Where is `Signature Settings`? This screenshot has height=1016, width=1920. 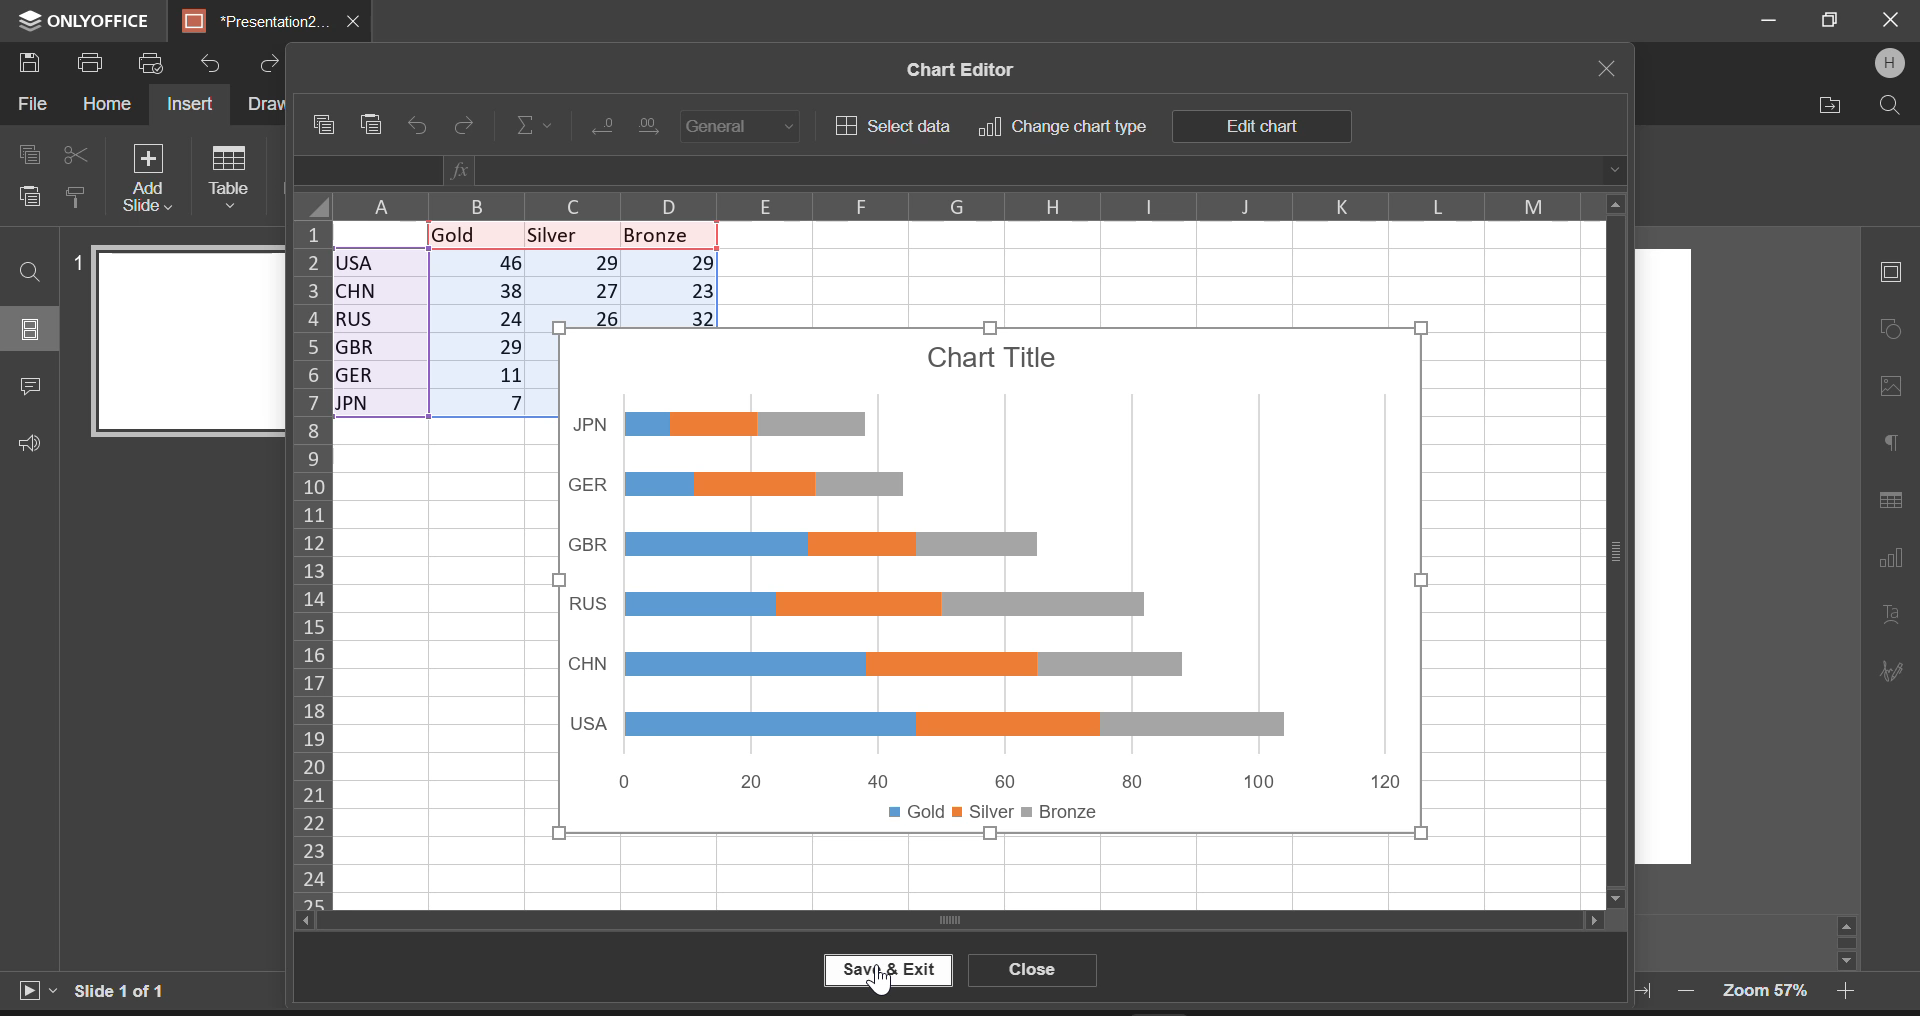 Signature Settings is located at coordinates (1889, 670).